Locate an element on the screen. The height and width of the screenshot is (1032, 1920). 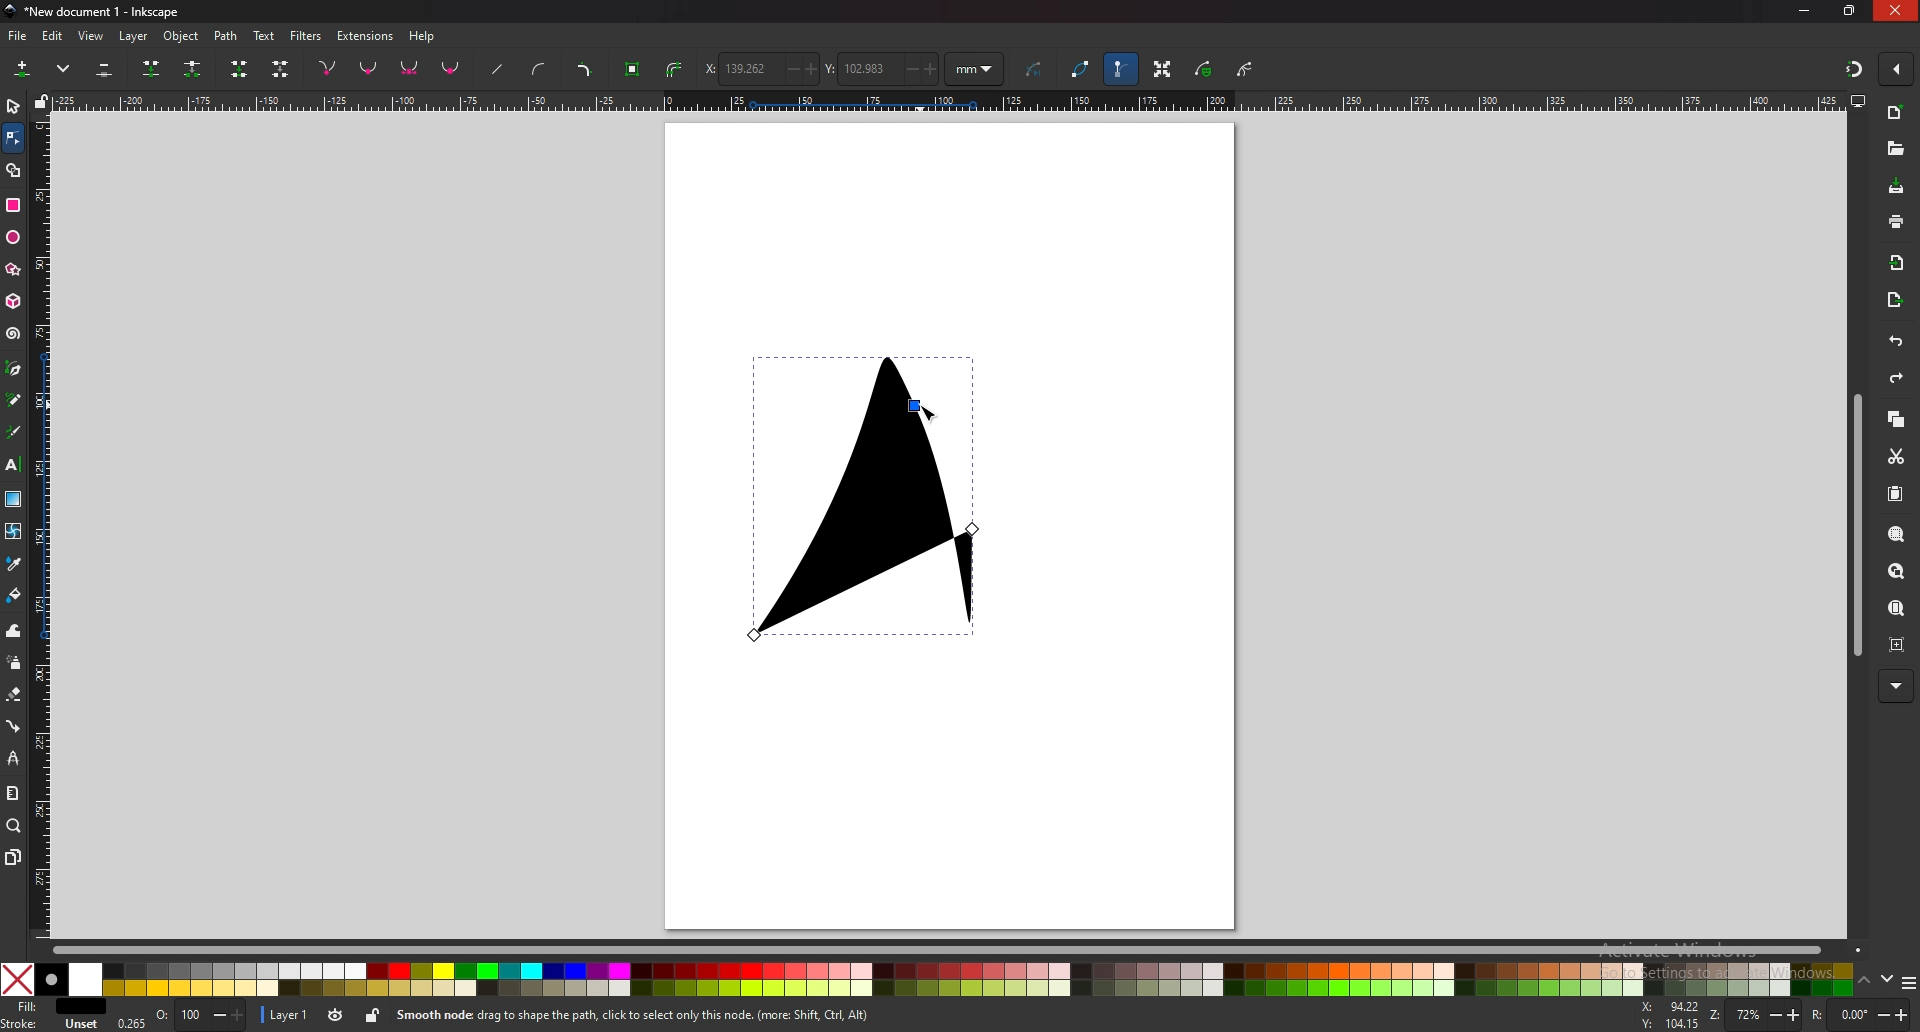
zoom centre page is located at coordinates (1898, 646).